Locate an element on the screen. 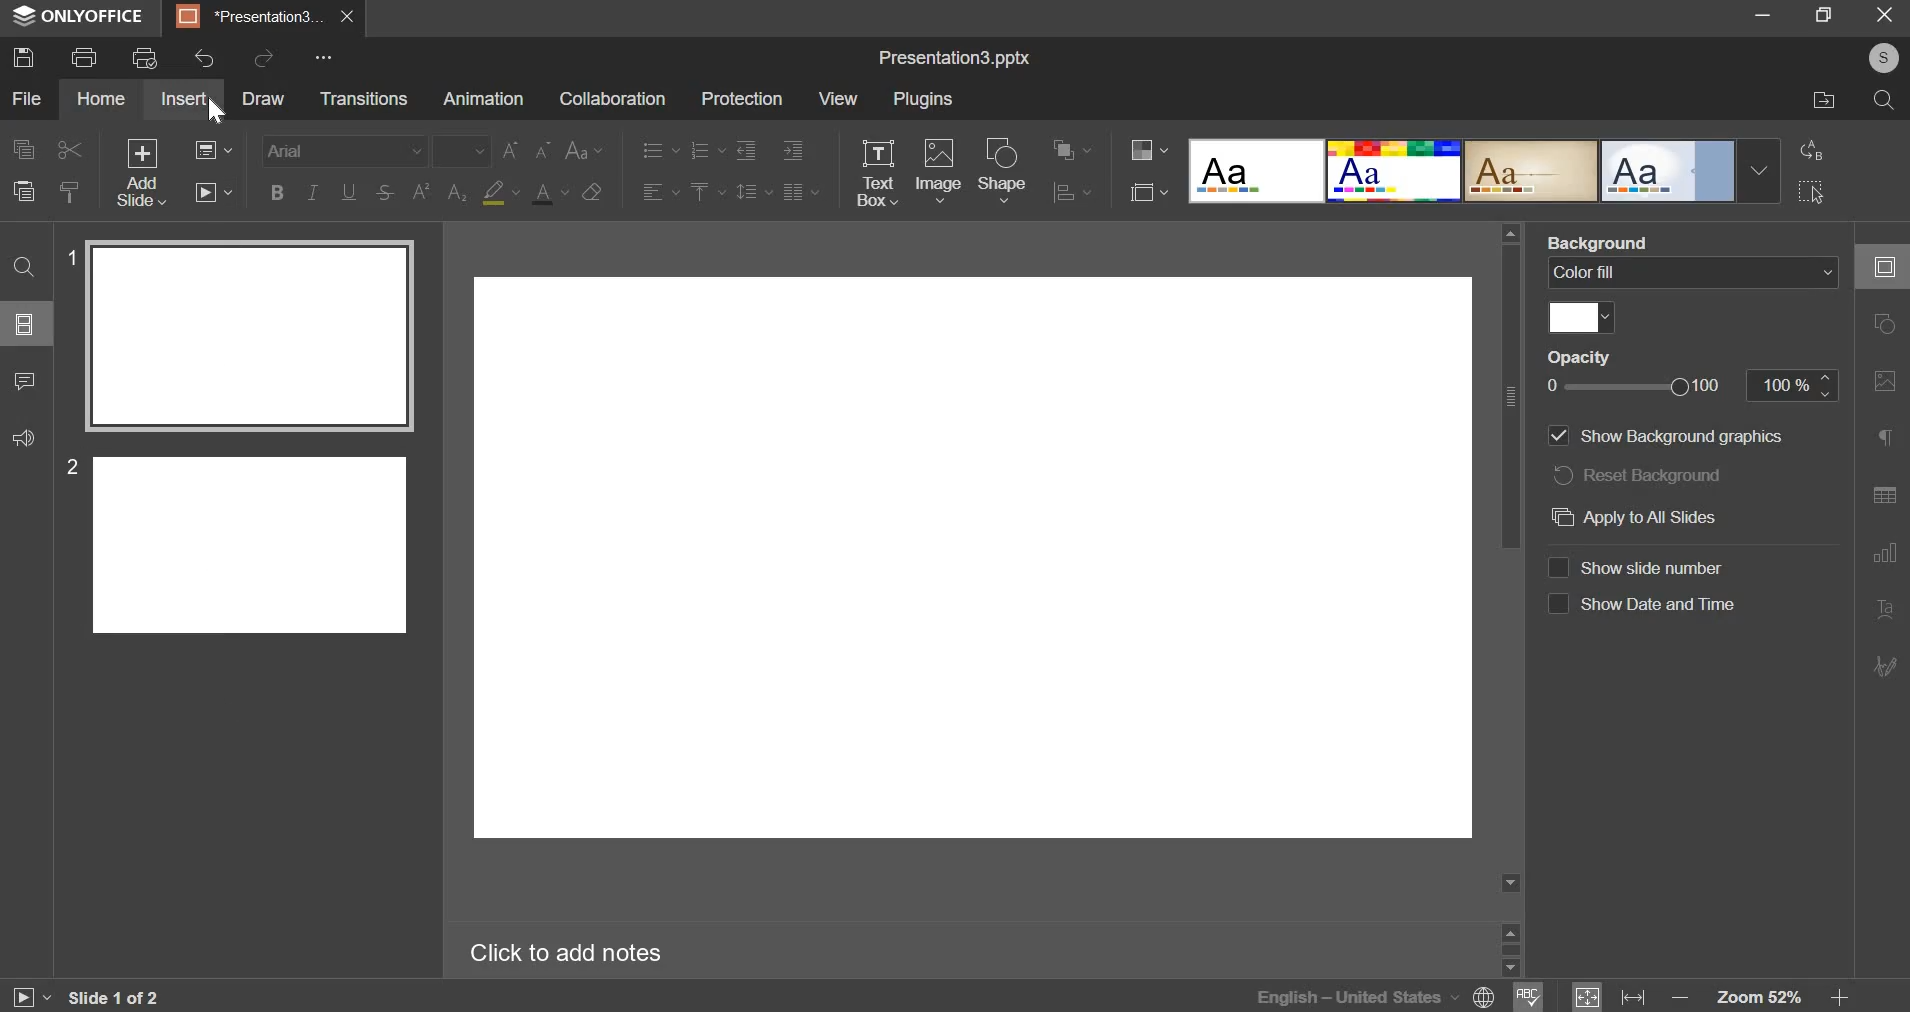  Scroll up is located at coordinates (1510, 233).